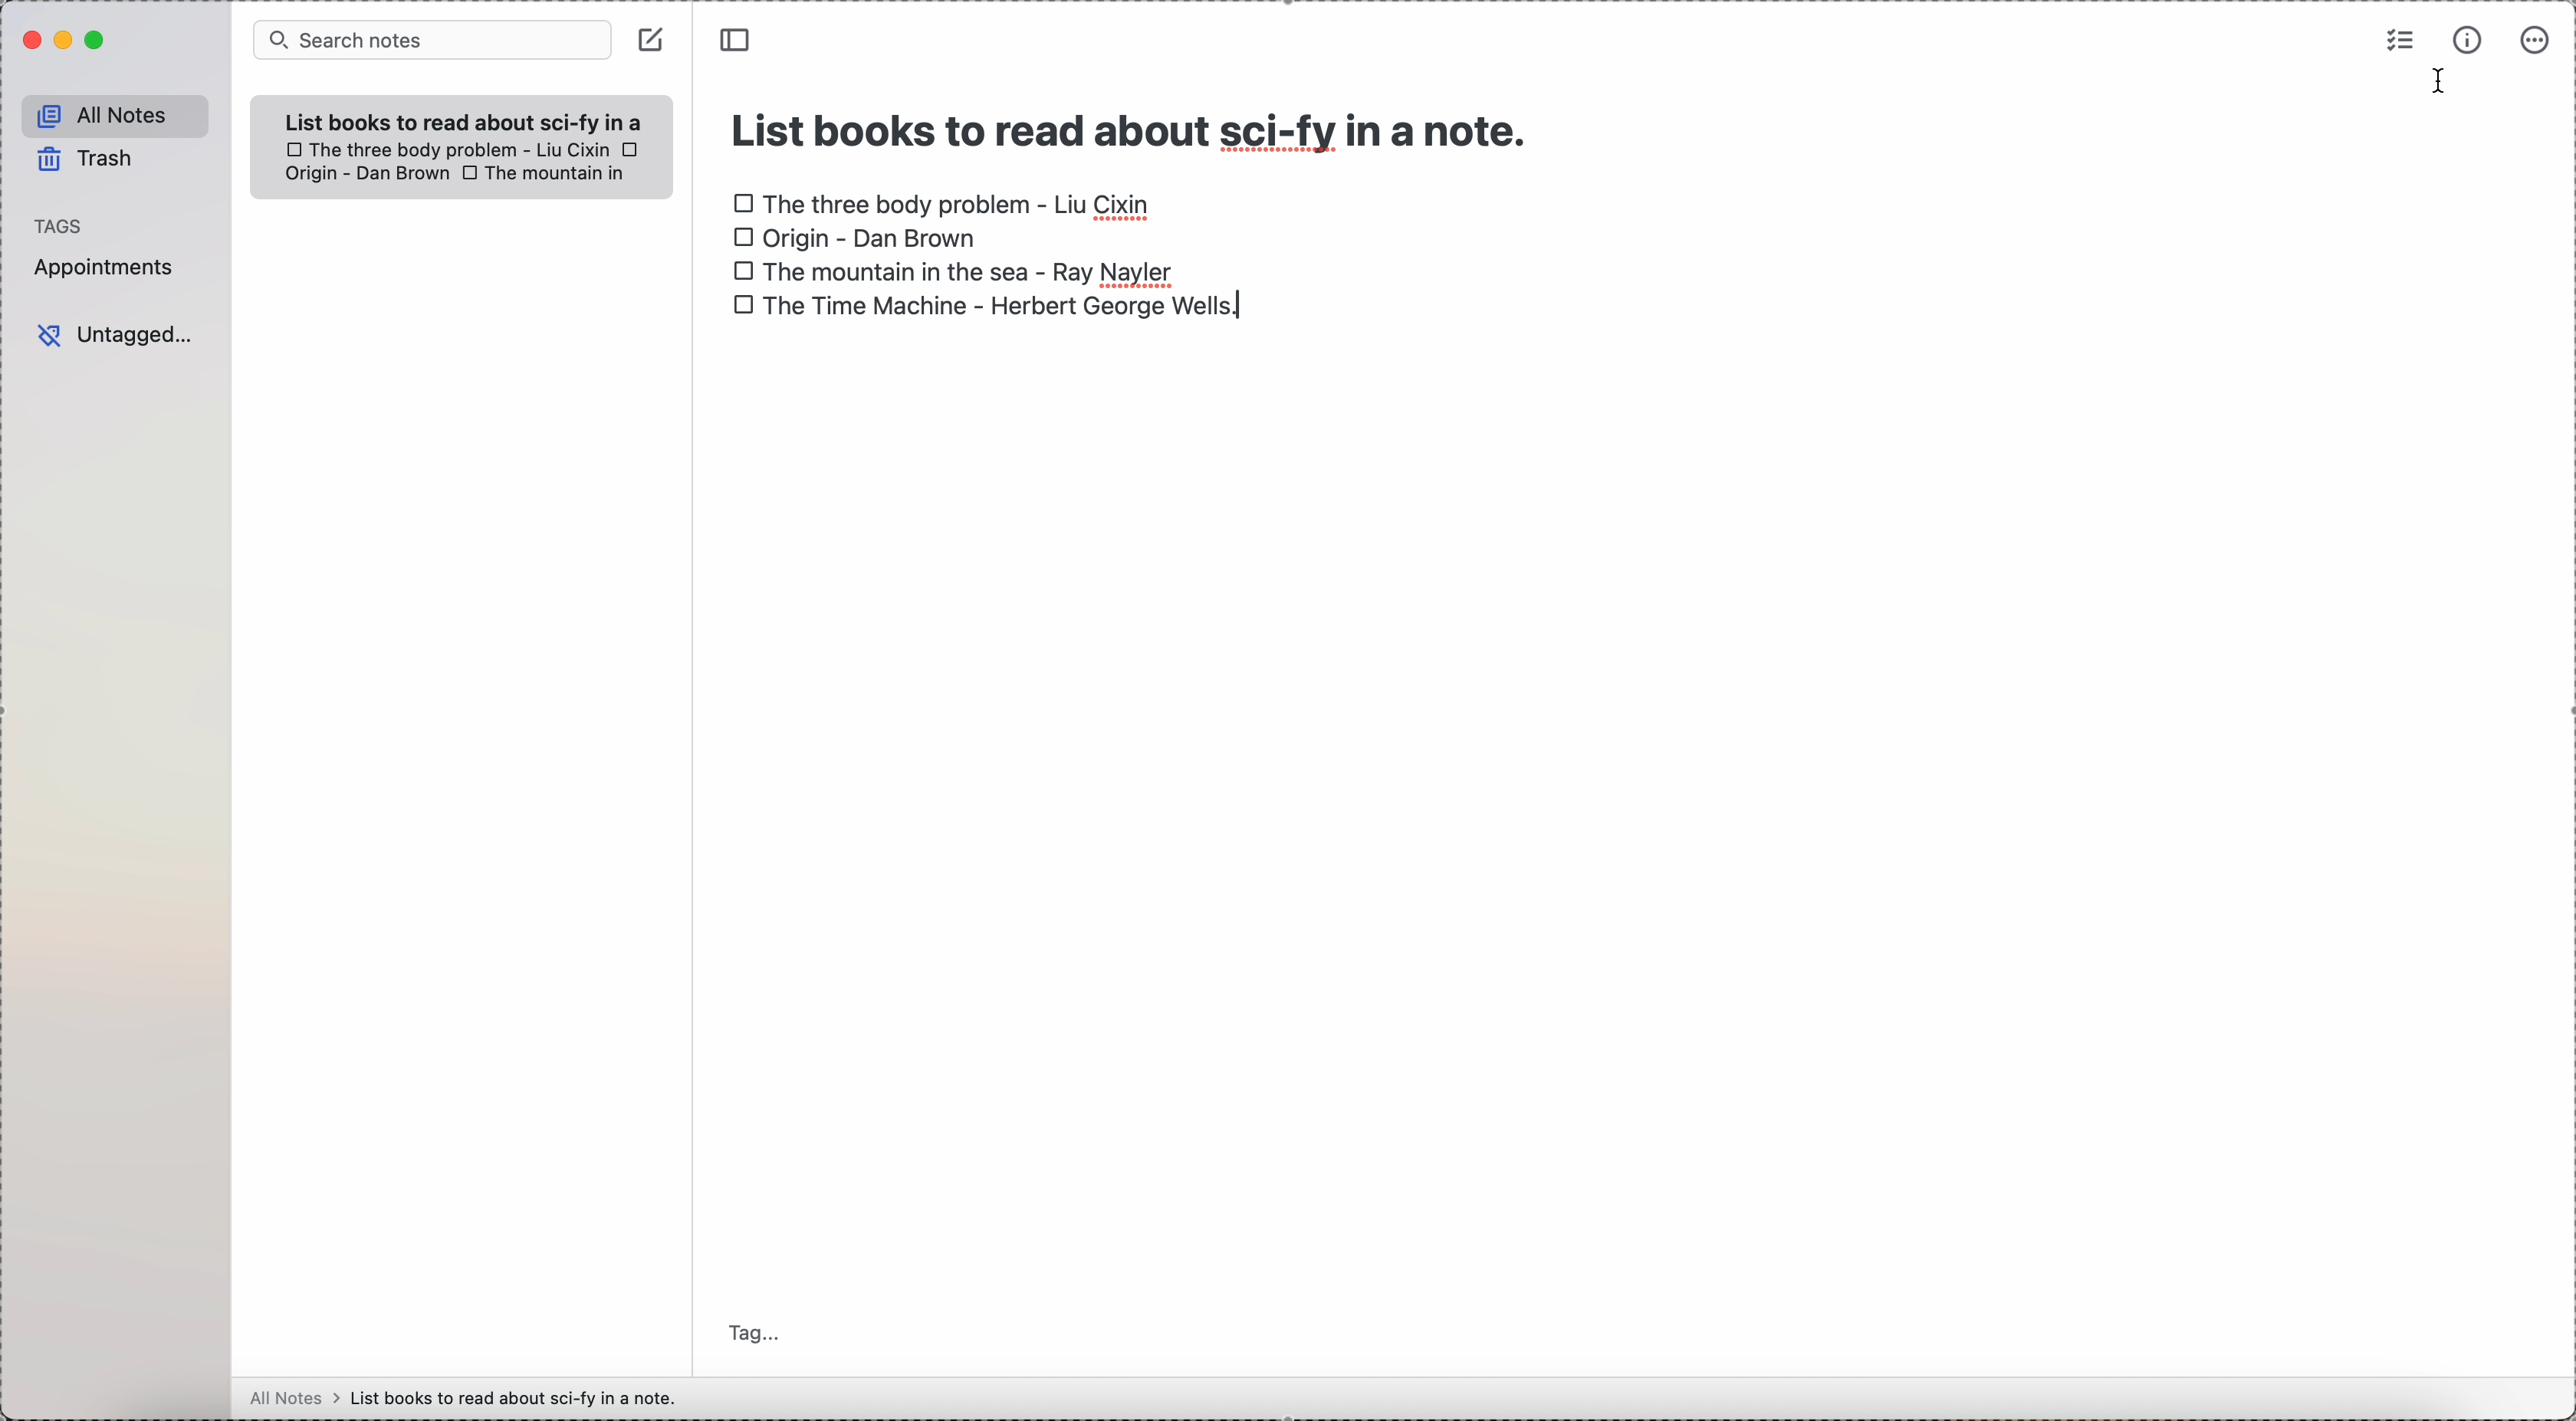 This screenshot has height=1421, width=2576. Describe the element at coordinates (855, 239) in the screenshot. I see `checkbox Origin - Dan Brown` at that location.